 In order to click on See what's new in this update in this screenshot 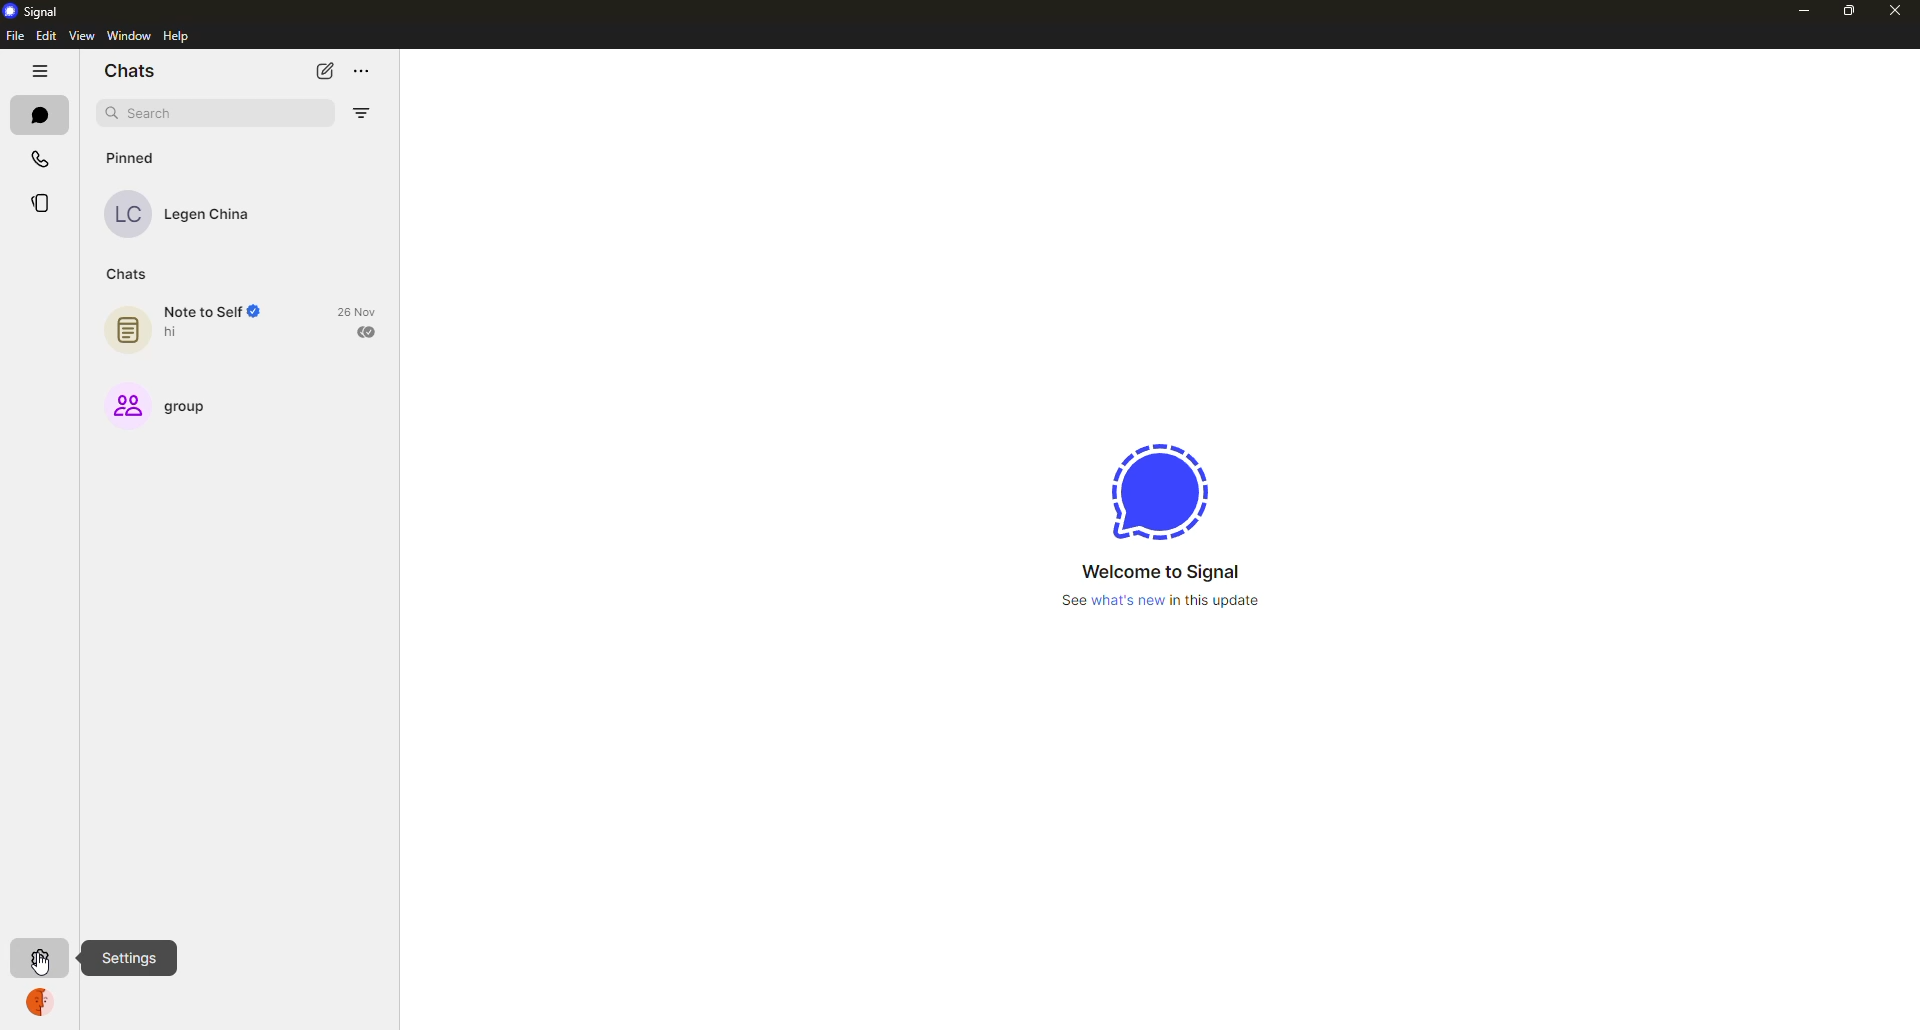, I will do `click(1170, 601)`.